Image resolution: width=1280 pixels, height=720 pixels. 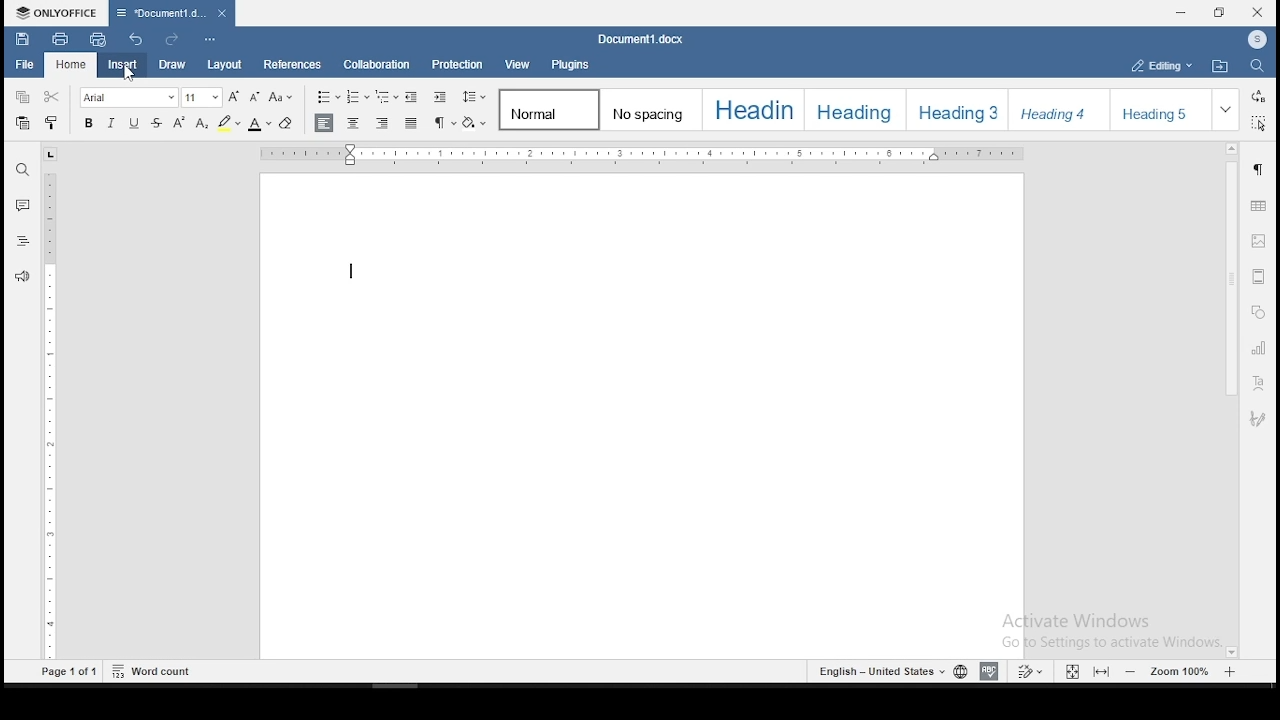 What do you see at coordinates (960, 109) in the screenshot?
I see `heading option` at bounding box center [960, 109].